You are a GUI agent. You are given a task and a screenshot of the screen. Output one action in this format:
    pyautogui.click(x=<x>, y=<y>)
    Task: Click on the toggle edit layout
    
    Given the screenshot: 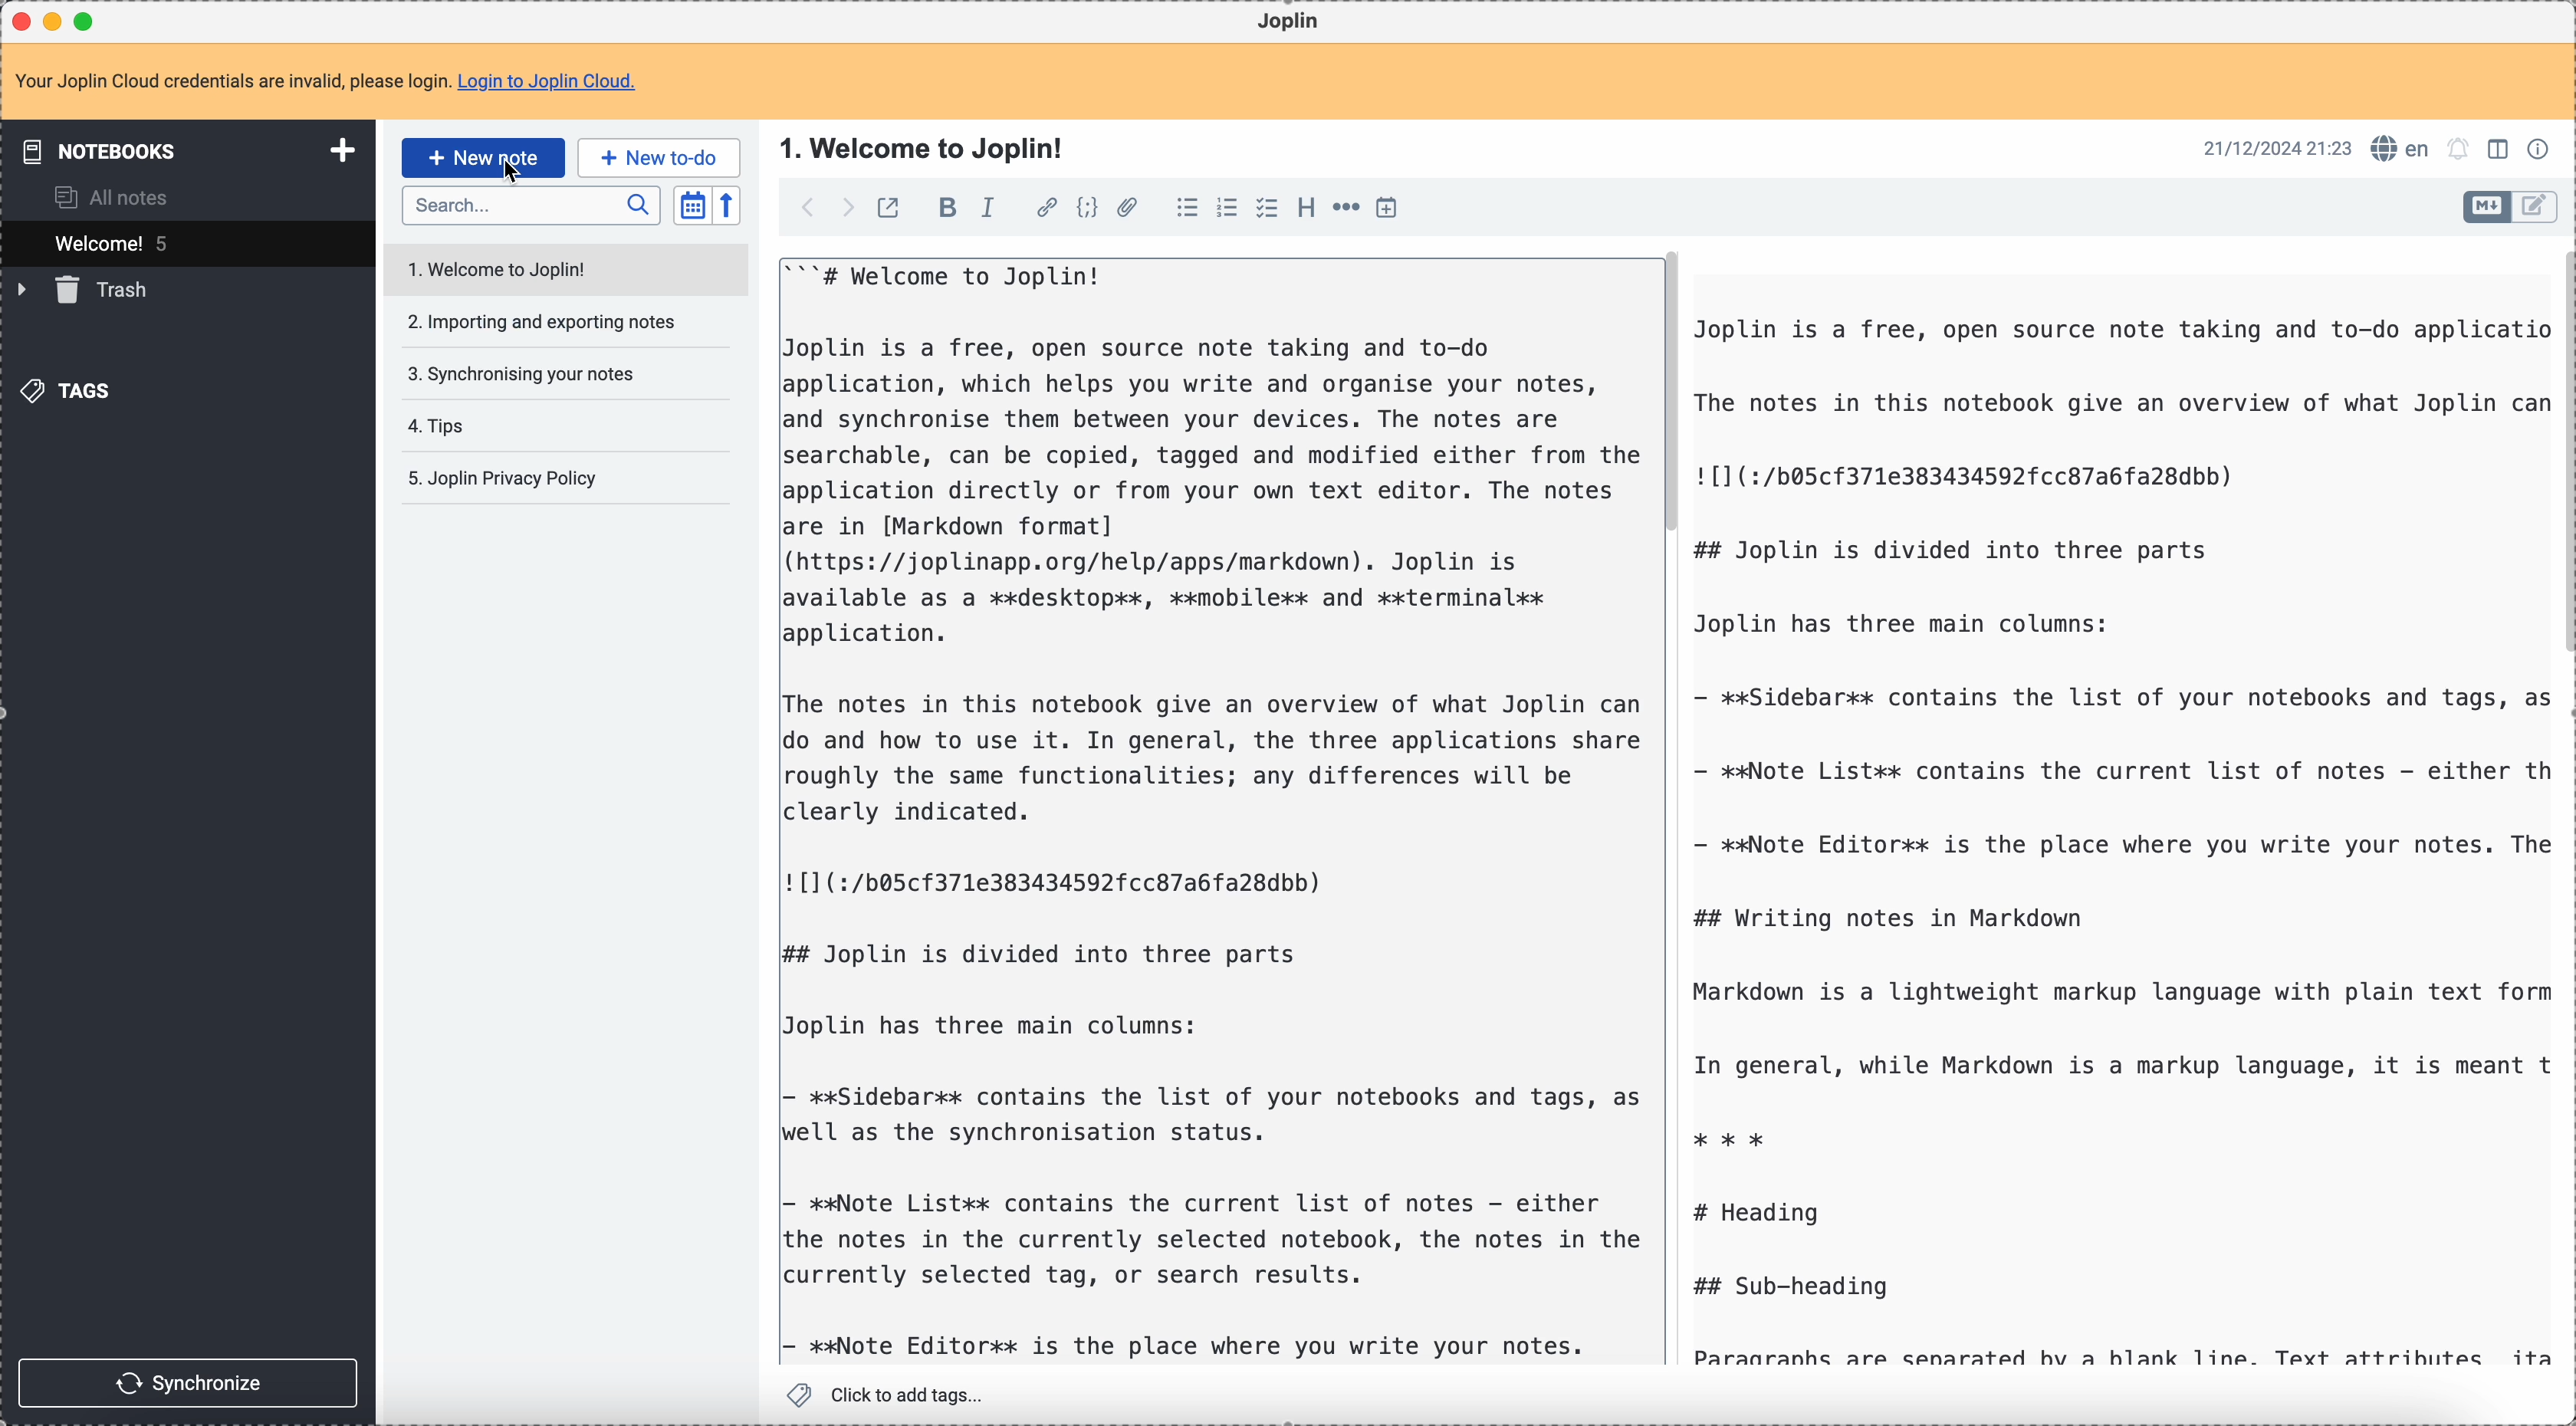 What is the action you would take?
    pyautogui.click(x=2536, y=208)
    